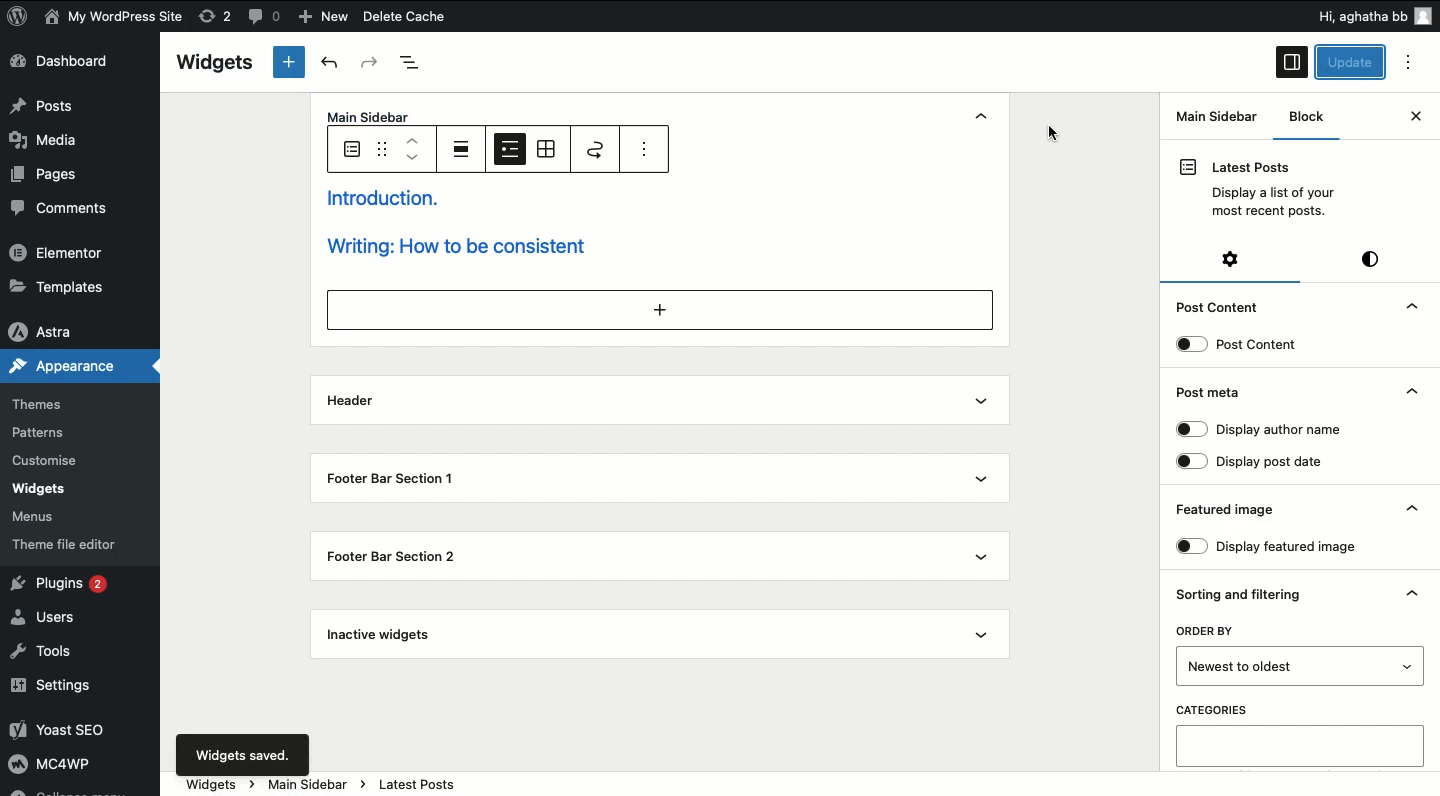  What do you see at coordinates (45, 430) in the screenshot?
I see `Patterns` at bounding box center [45, 430].